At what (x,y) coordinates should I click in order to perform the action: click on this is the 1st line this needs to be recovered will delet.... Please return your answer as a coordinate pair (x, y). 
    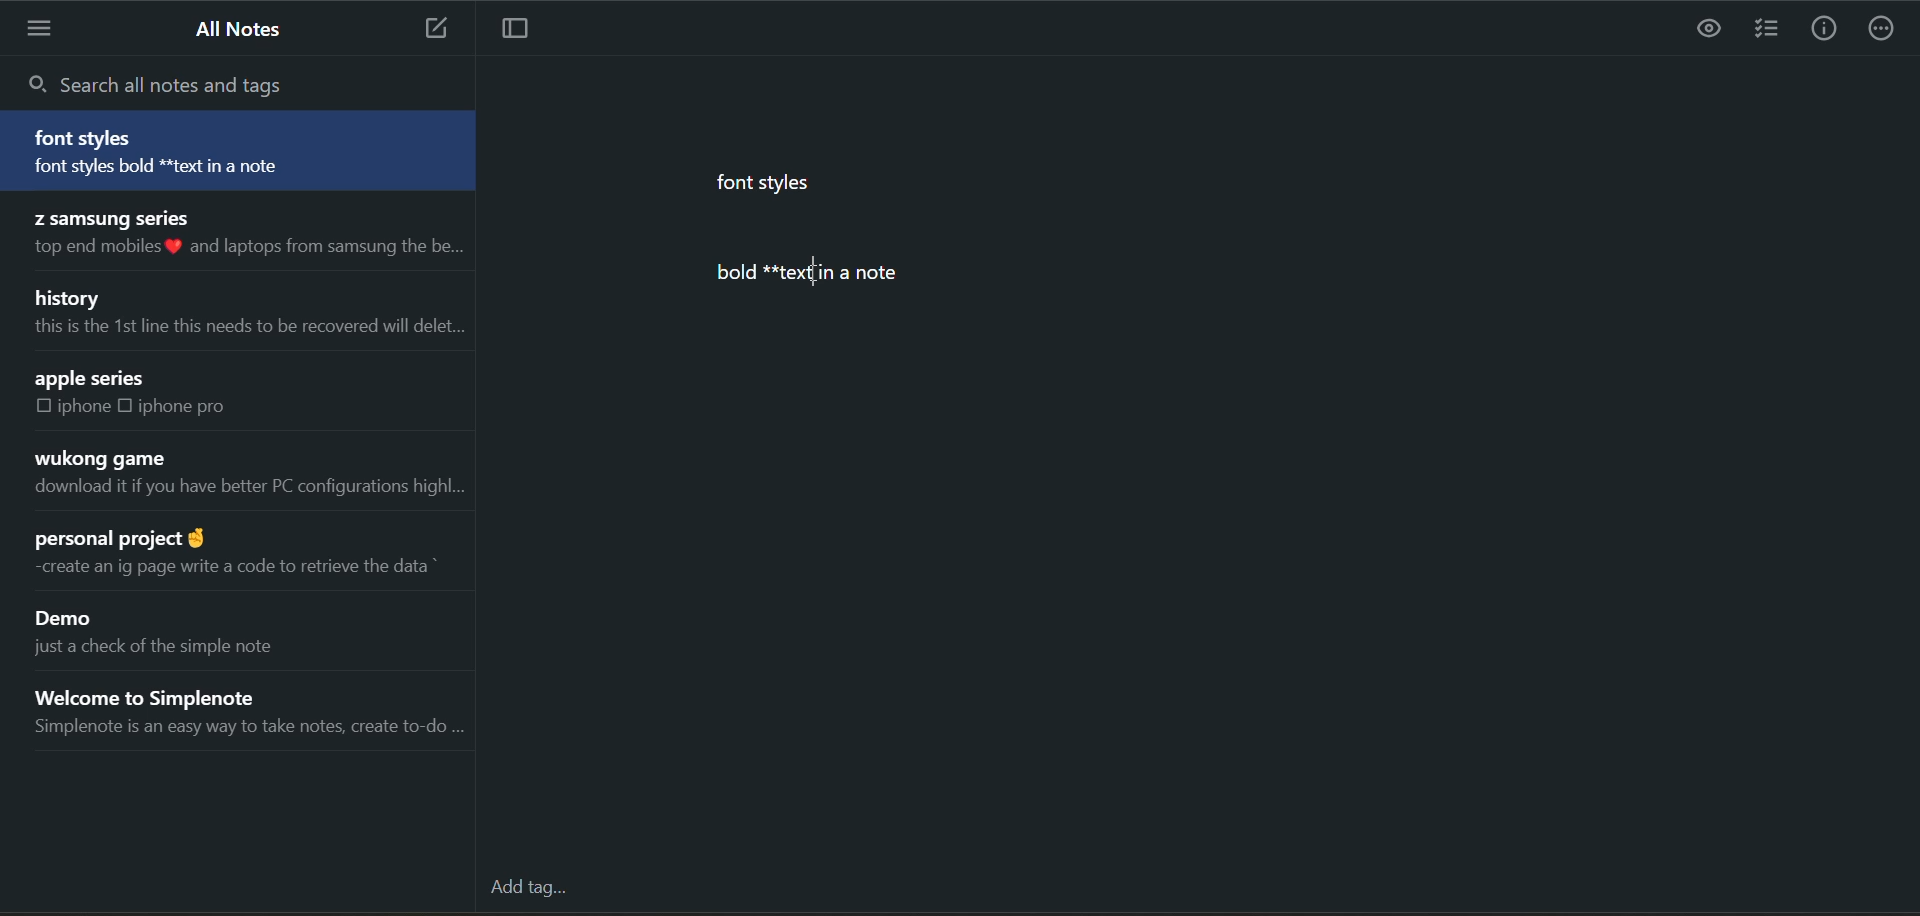
    Looking at the image, I should click on (245, 327).